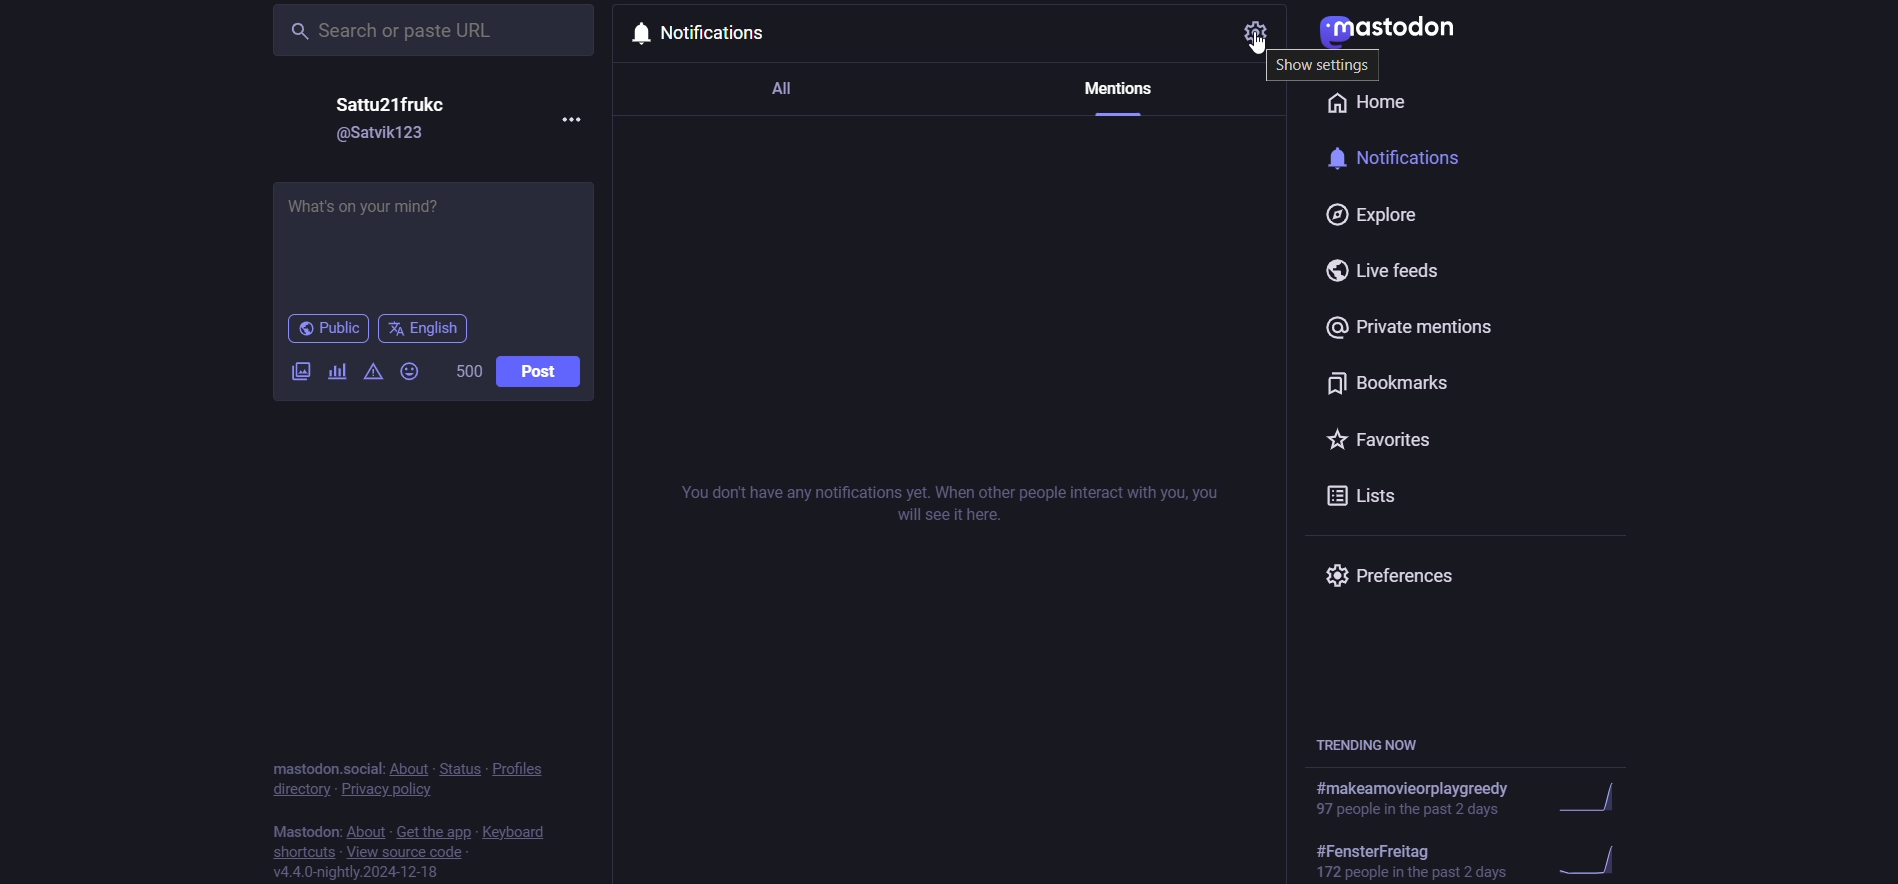 This screenshot has width=1898, height=884. What do you see at coordinates (298, 791) in the screenshot?
I see `directory` at bounding box center [298, 791].